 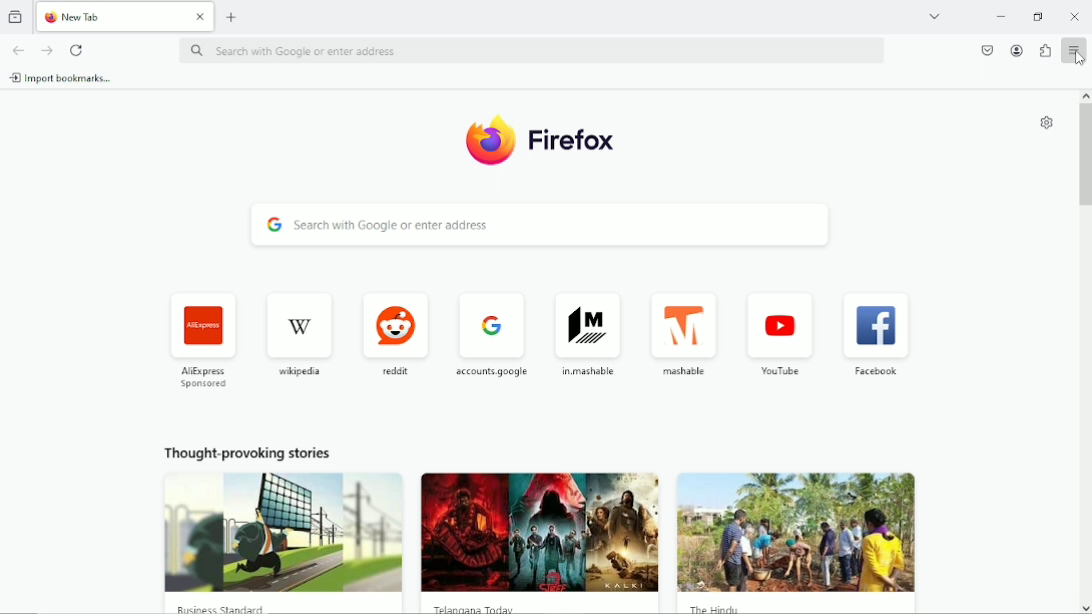 I want to click on new tab, so click(x=232, y=17).